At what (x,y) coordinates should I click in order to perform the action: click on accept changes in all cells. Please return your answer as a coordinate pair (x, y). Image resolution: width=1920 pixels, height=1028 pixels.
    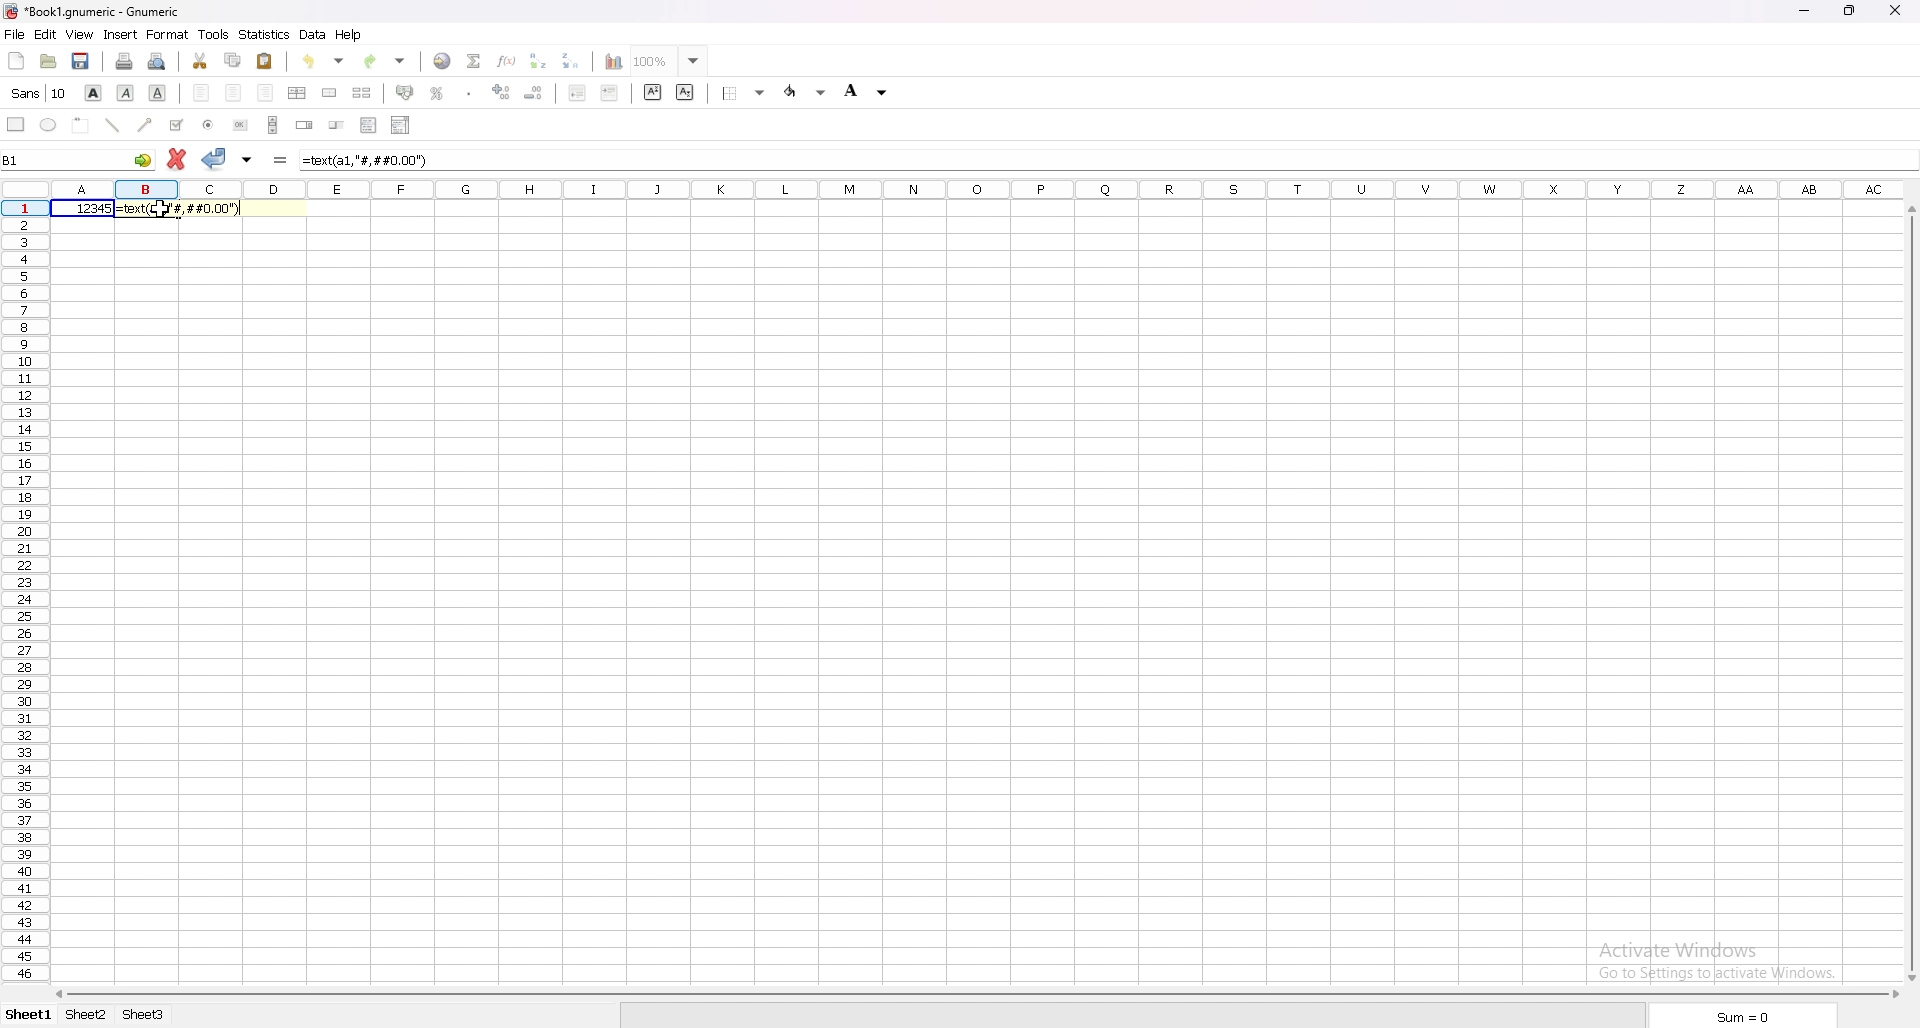
    Looking at the image, I should click on (248, 160).